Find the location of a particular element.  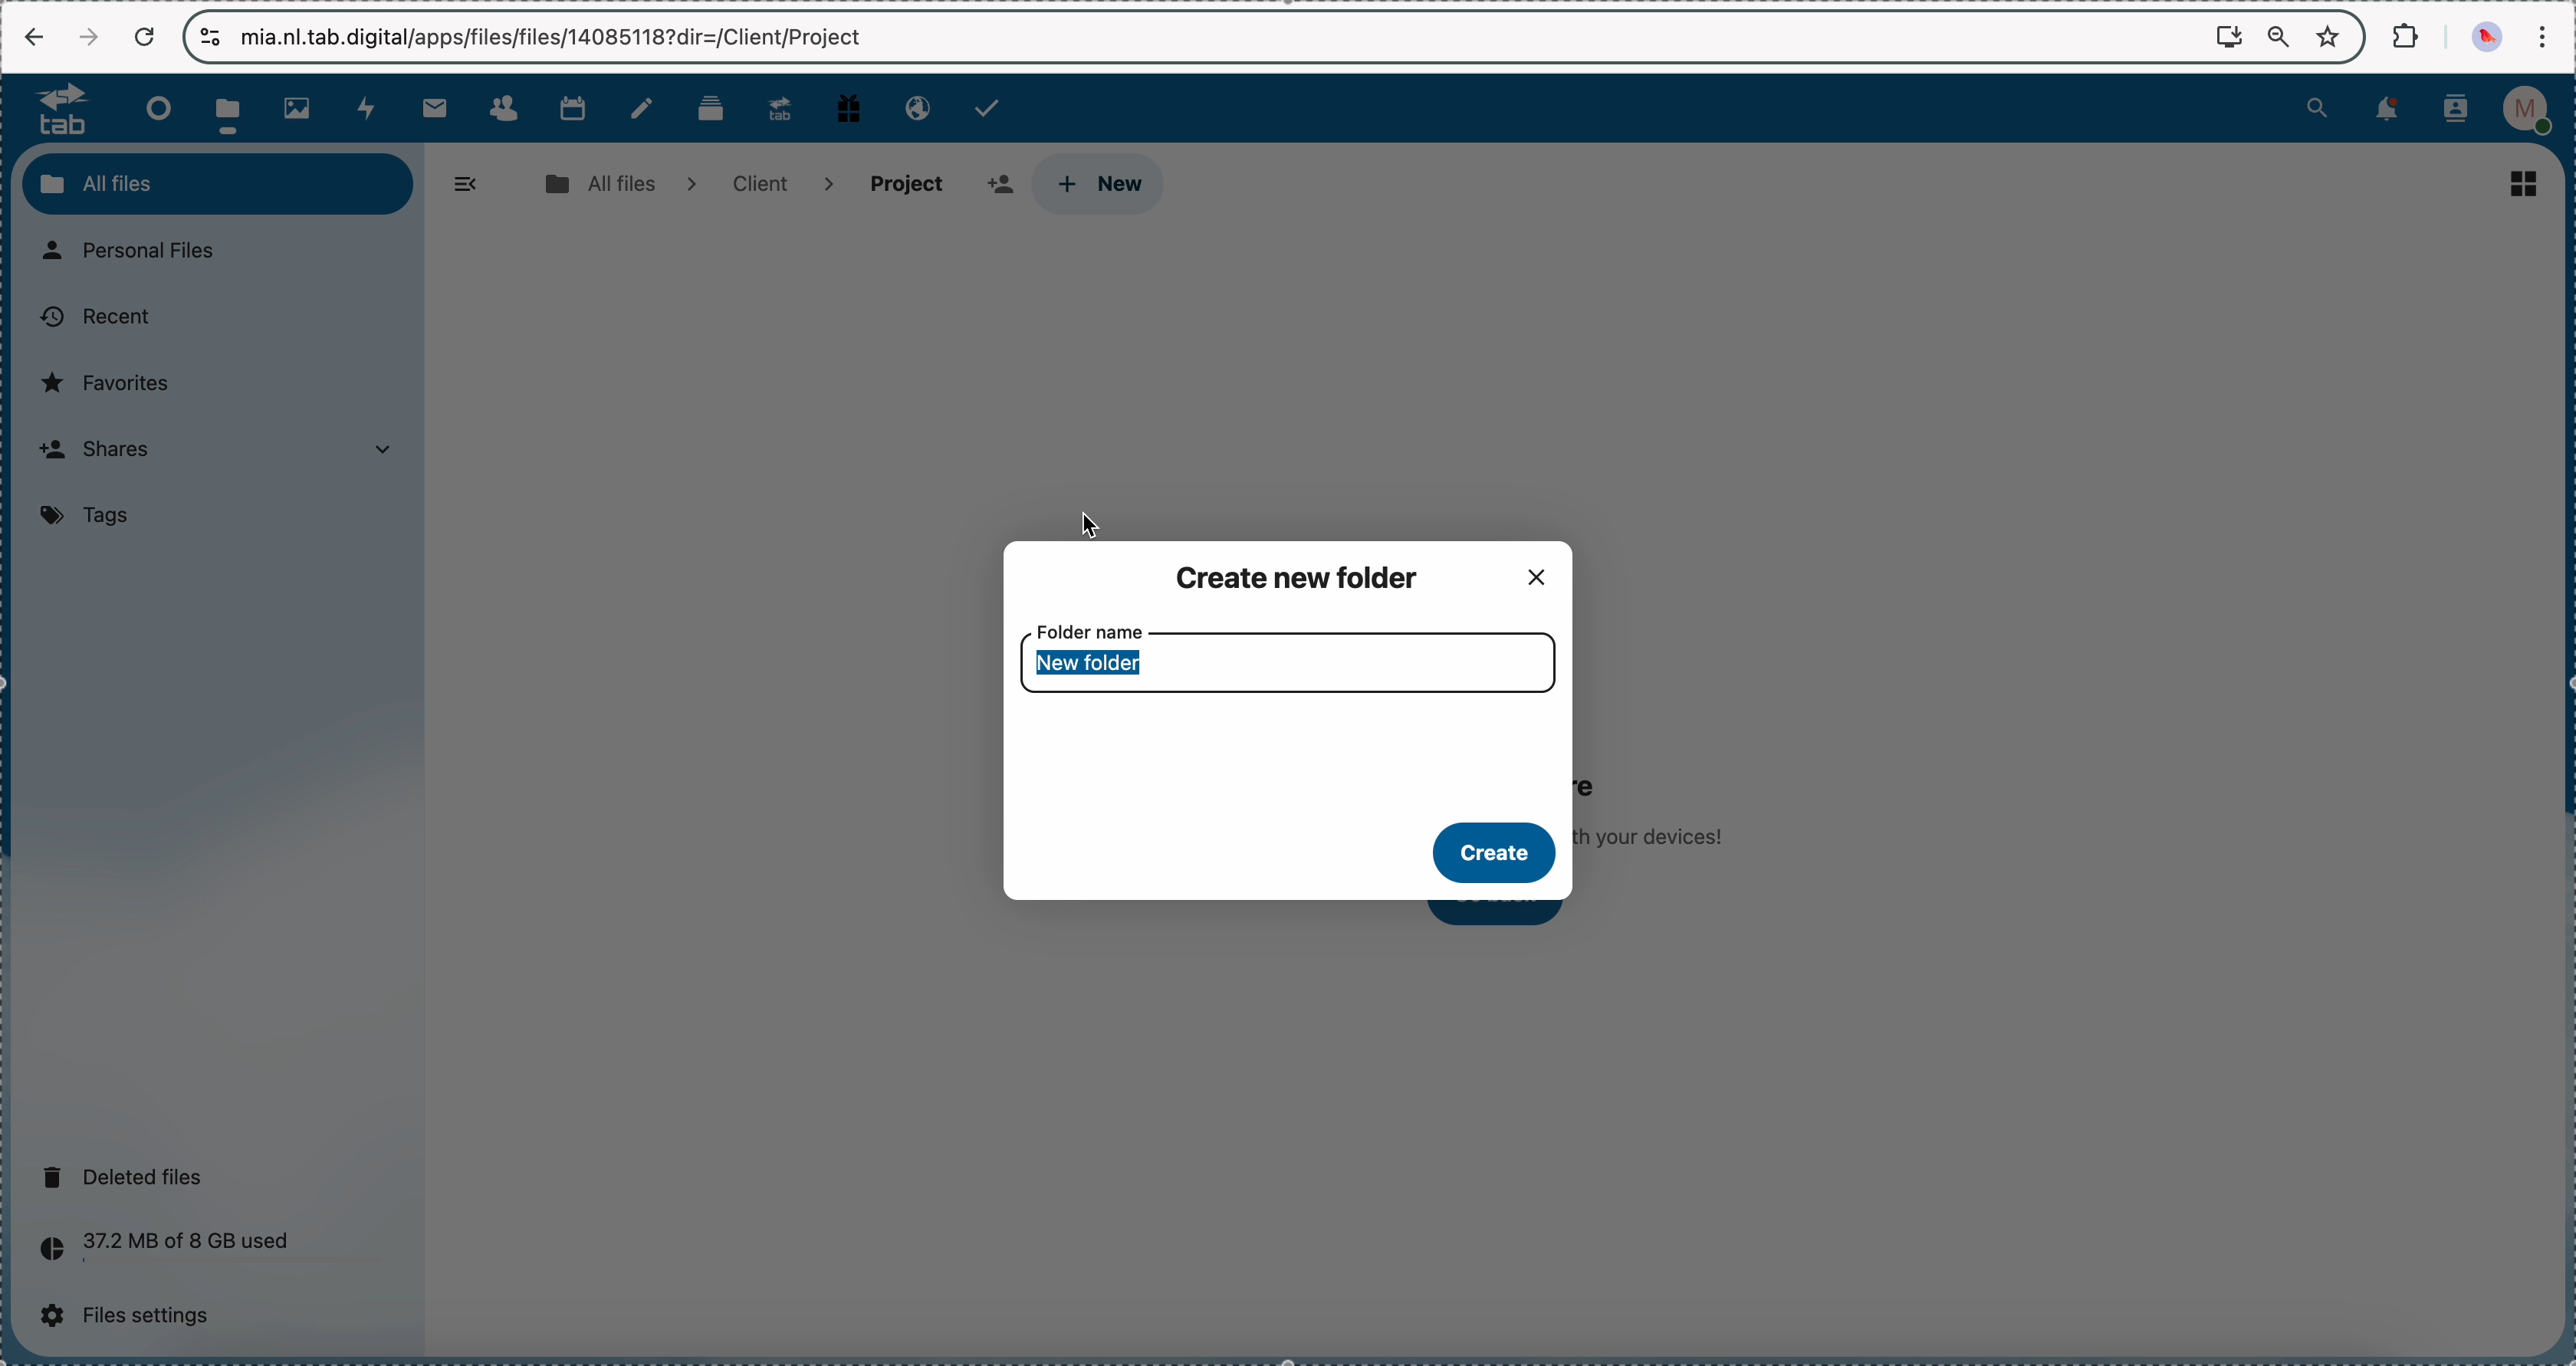

no files in here is located at coordinates (1665, 804).